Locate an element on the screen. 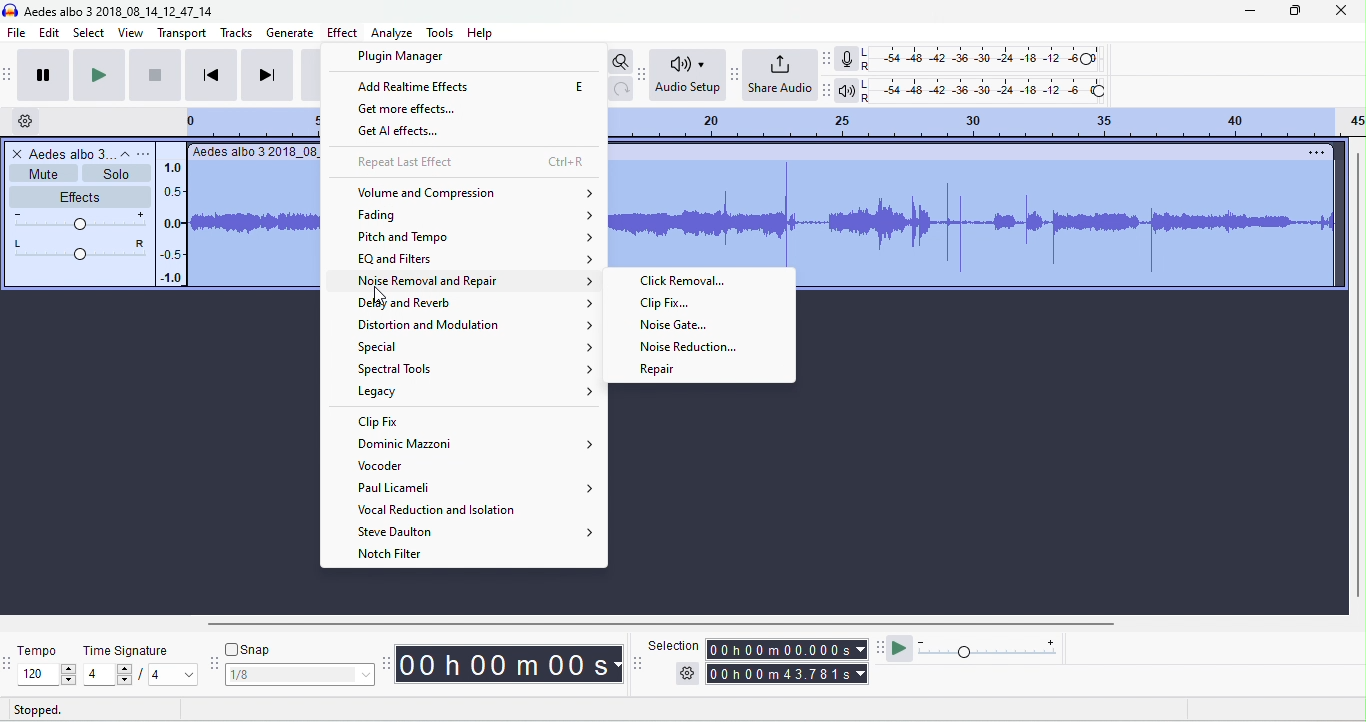 The image size is (1366, 722). select tempo is located at coordinates (45, 673).